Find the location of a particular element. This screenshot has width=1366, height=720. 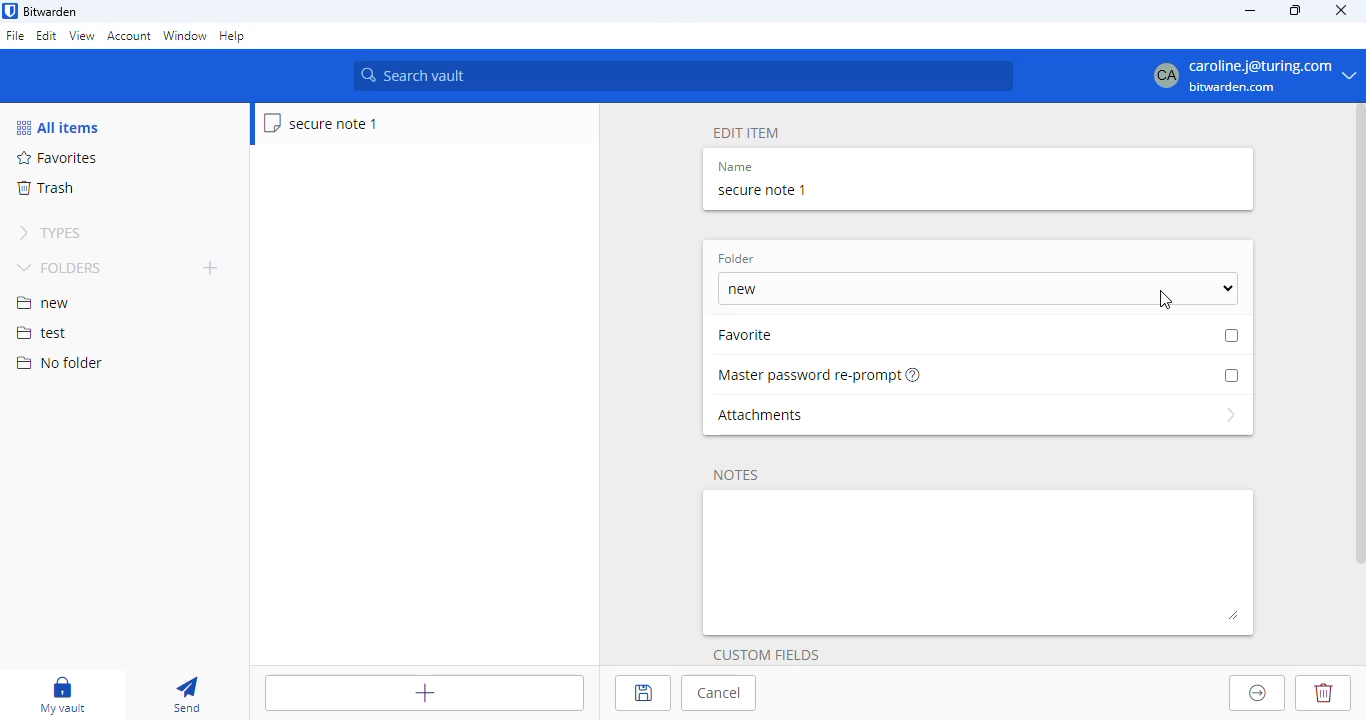

no folder is located at coordinates (59, 362).